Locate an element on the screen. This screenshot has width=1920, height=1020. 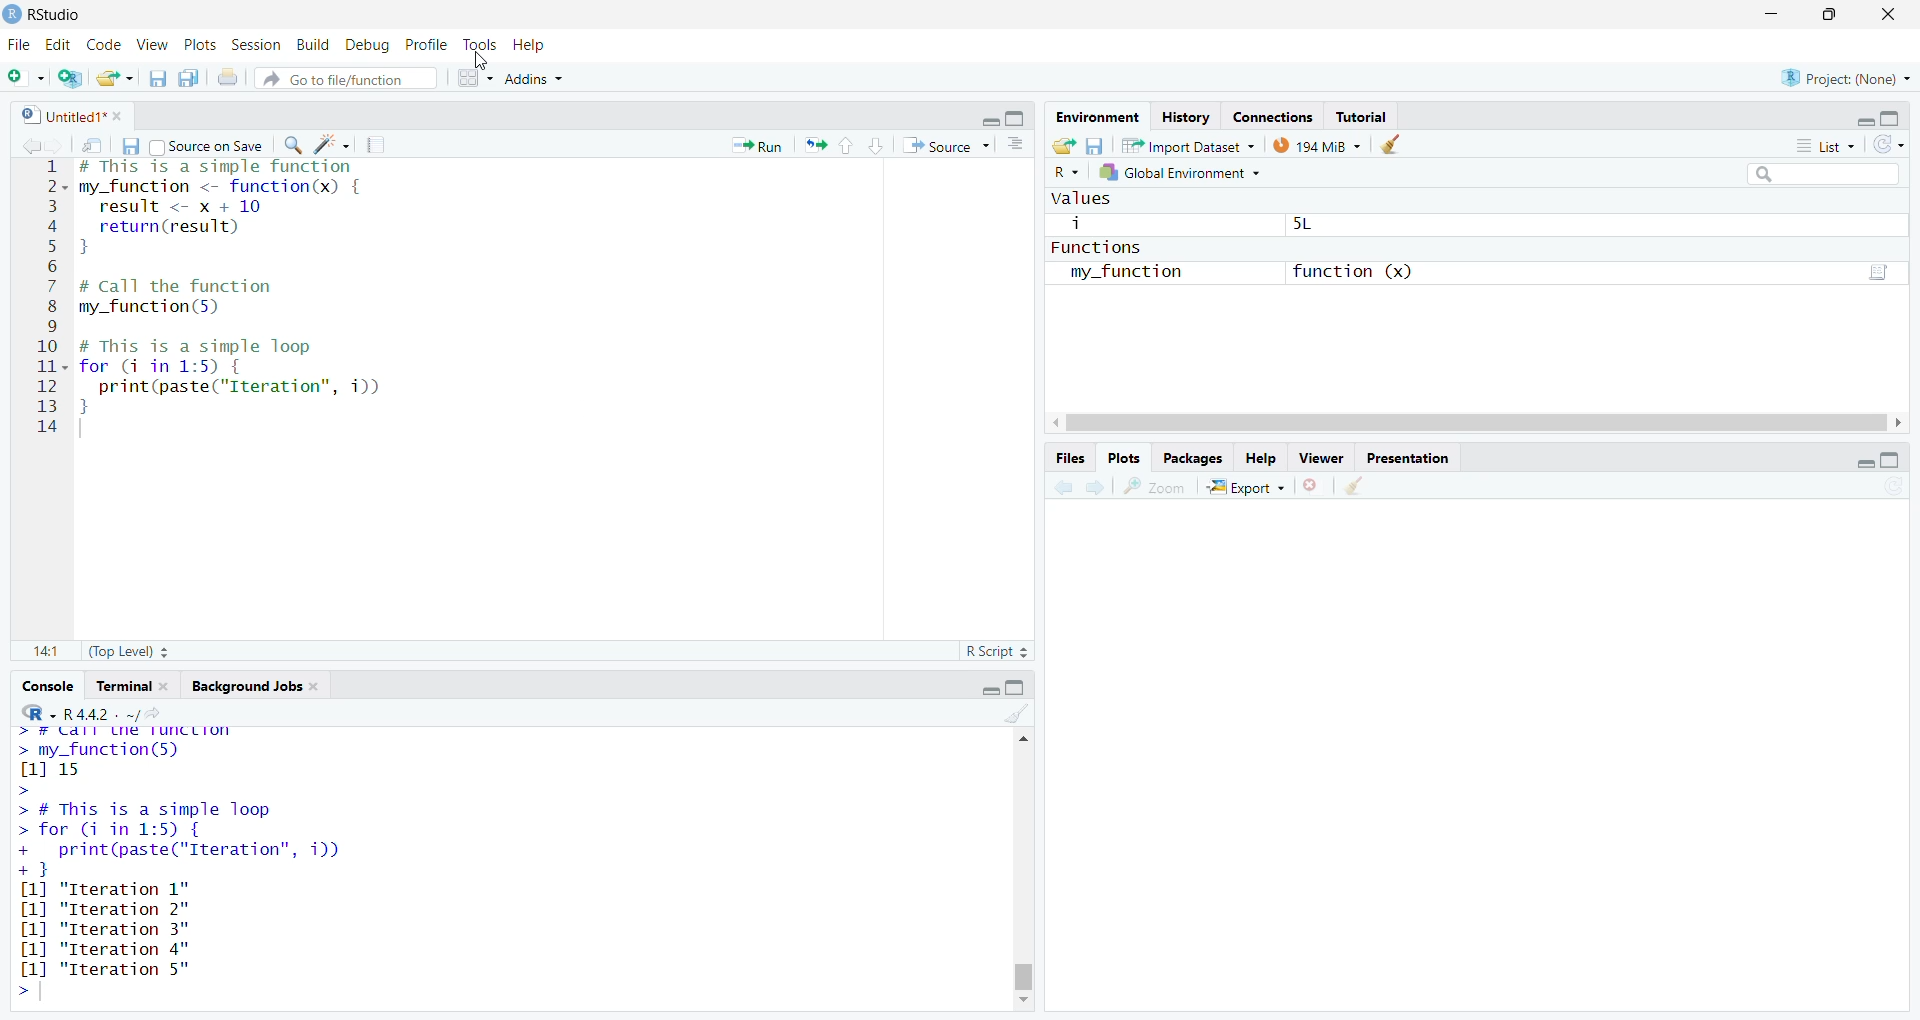
presentation is located at coordinates (1408, 456).